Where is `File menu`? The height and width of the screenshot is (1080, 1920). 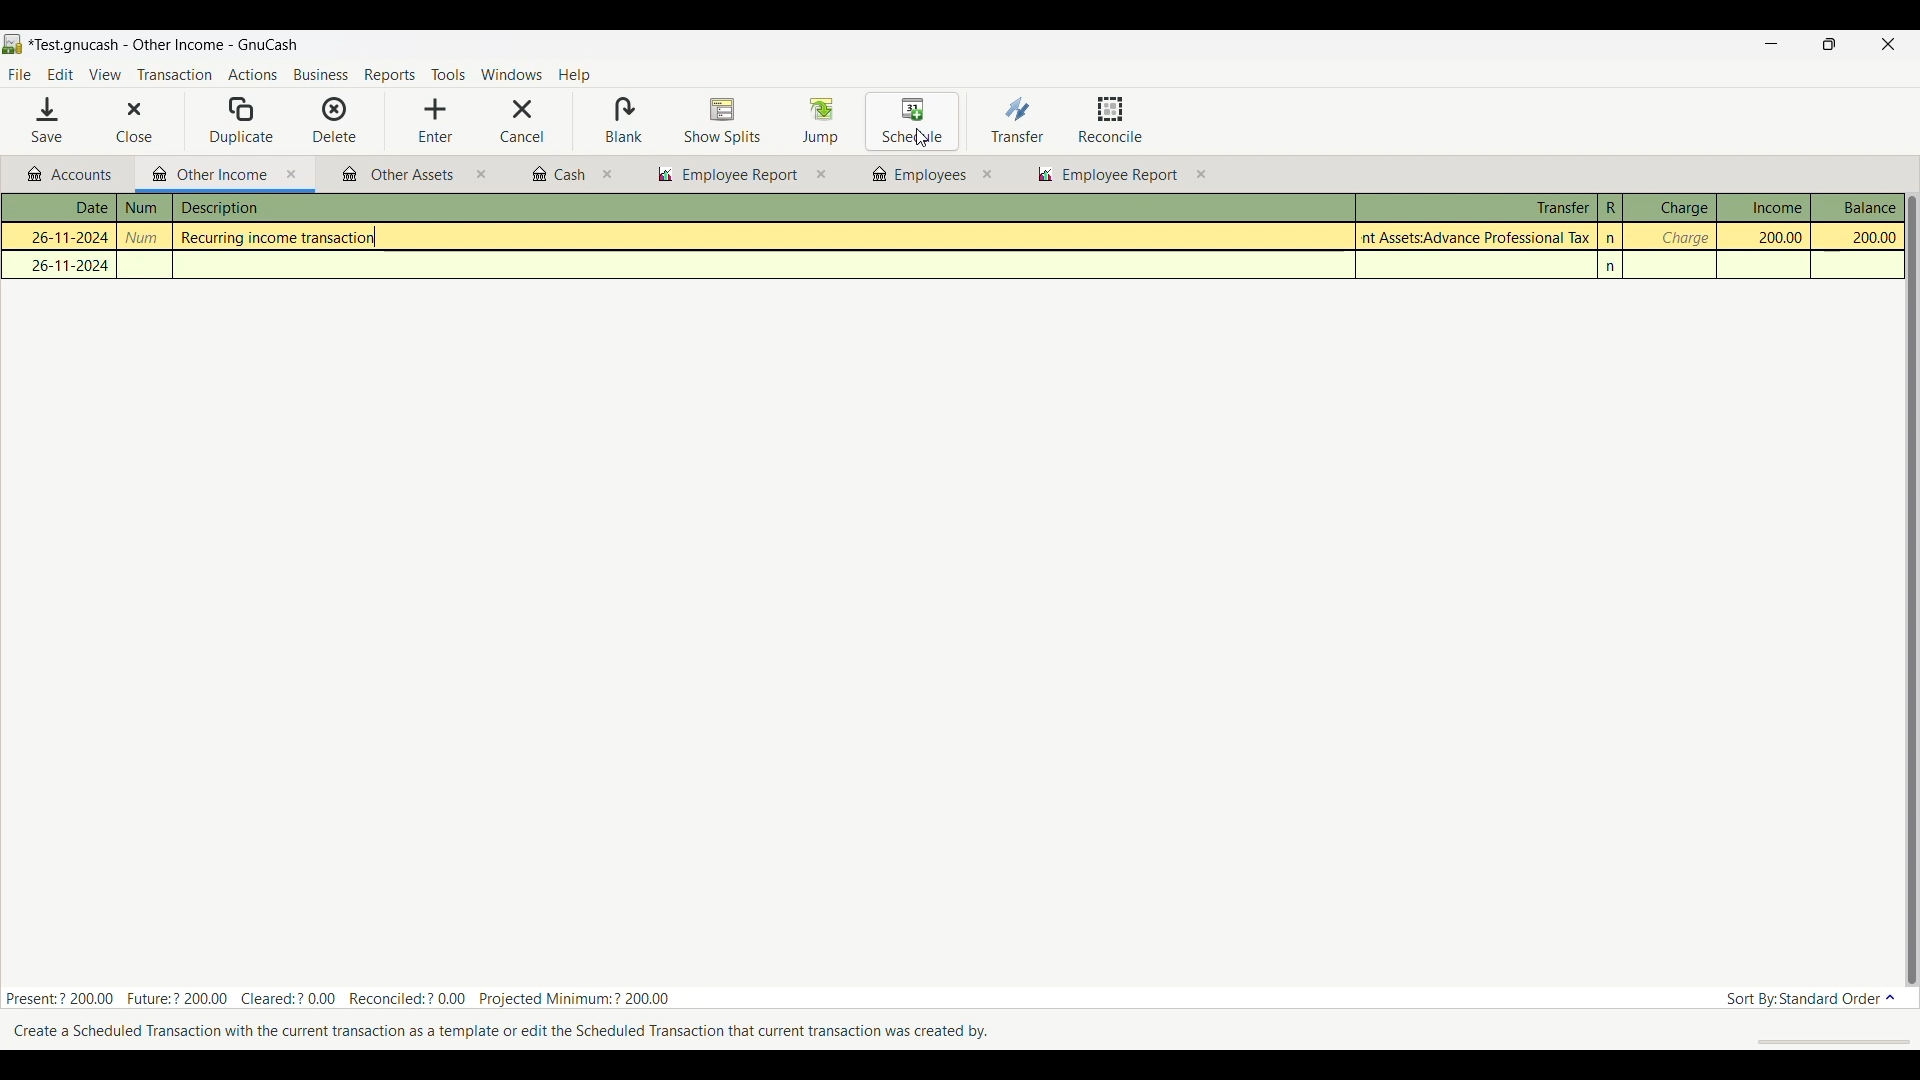
File menu is located at coordinates (19, 75).